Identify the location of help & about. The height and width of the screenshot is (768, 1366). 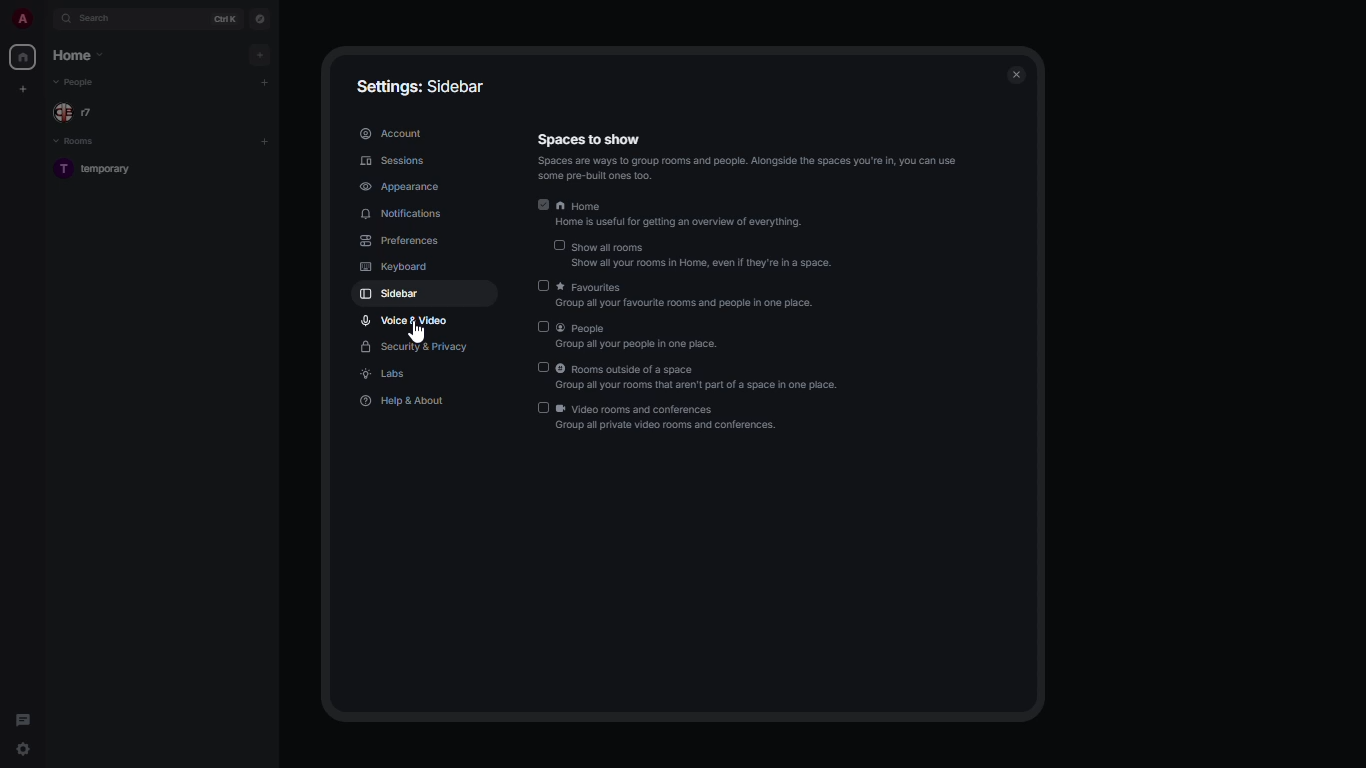
(403, 402).